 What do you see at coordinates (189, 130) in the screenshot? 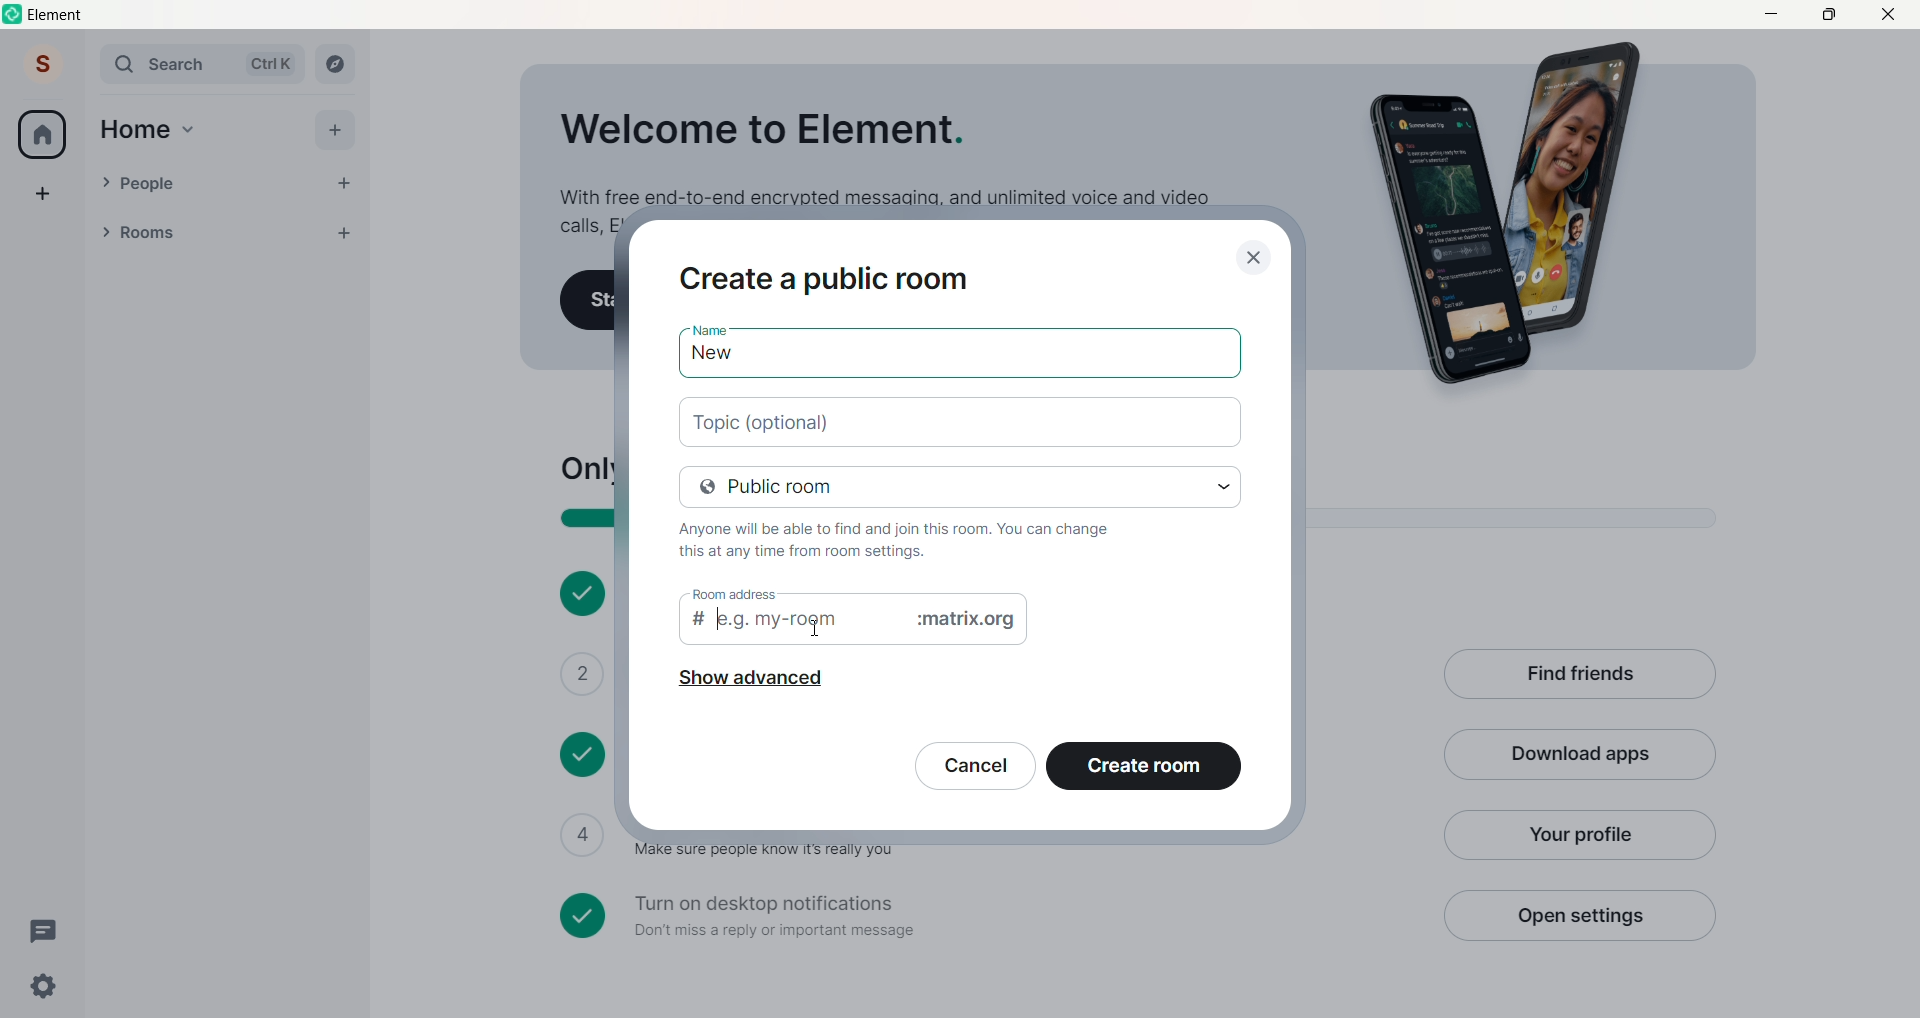
I see `Home Drop Down` at bounding box center [189, 130].